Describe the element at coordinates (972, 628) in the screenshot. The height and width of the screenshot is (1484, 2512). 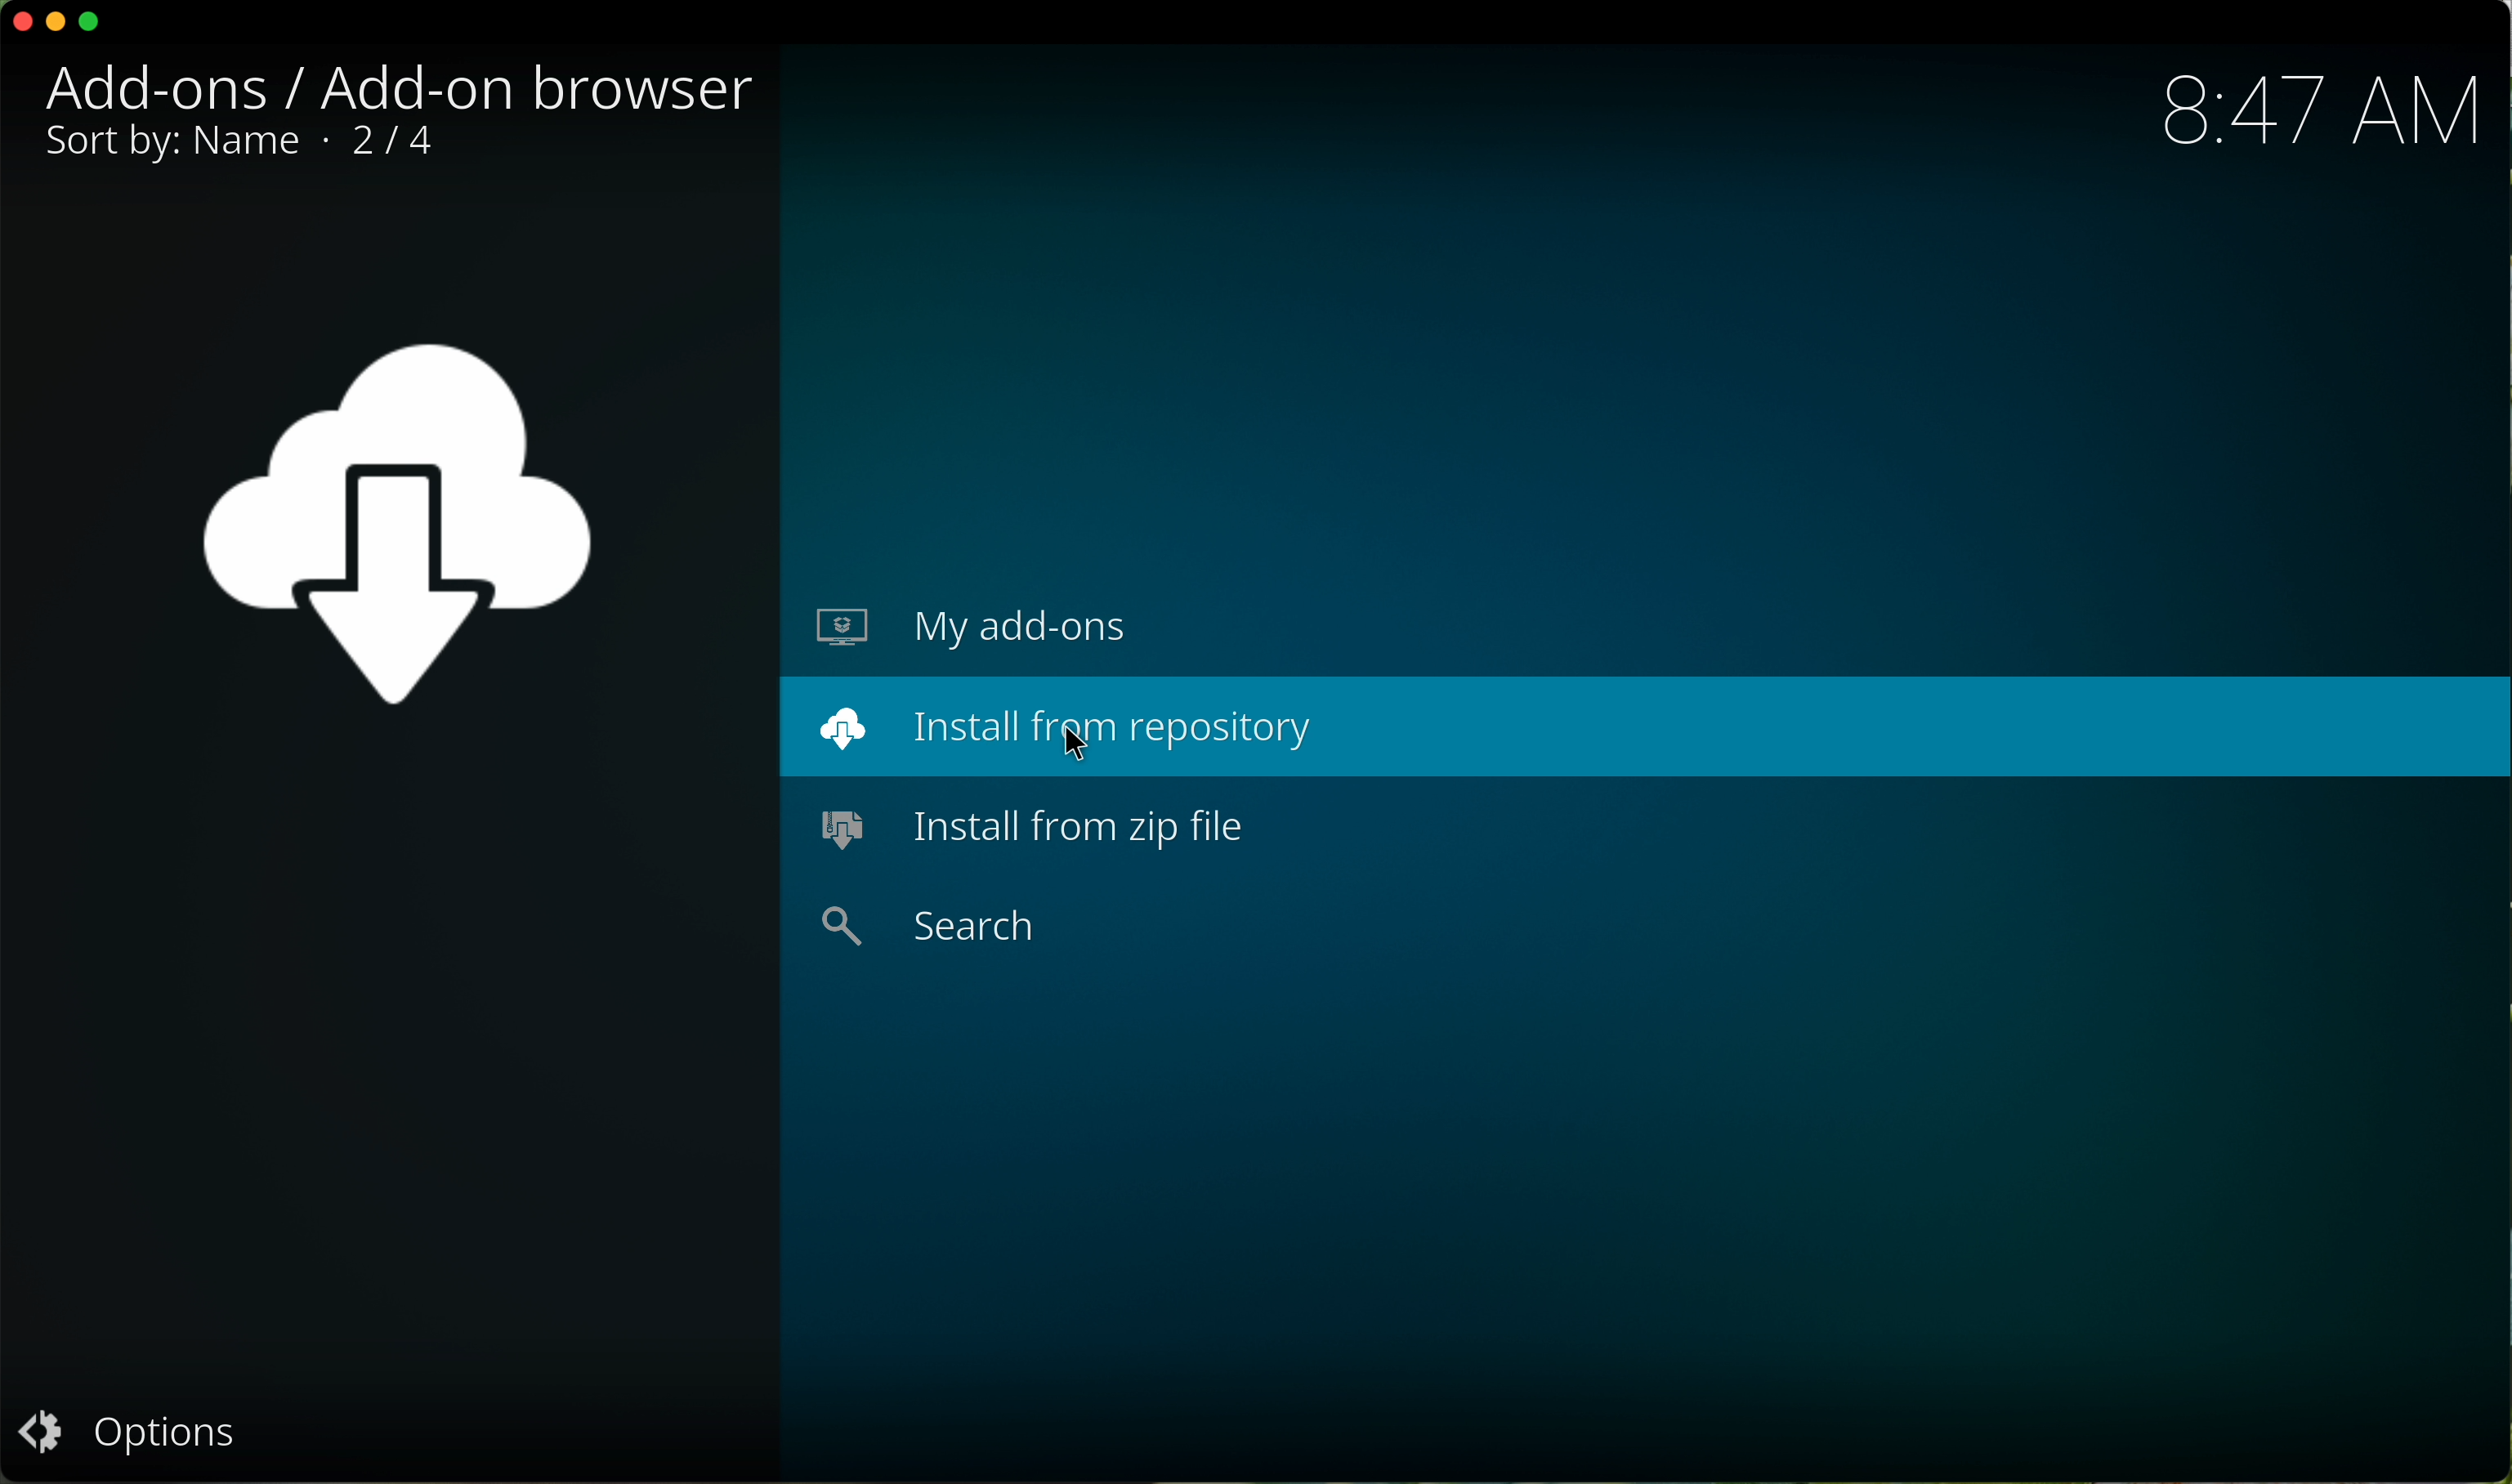
I see `my add-ons` at that location.